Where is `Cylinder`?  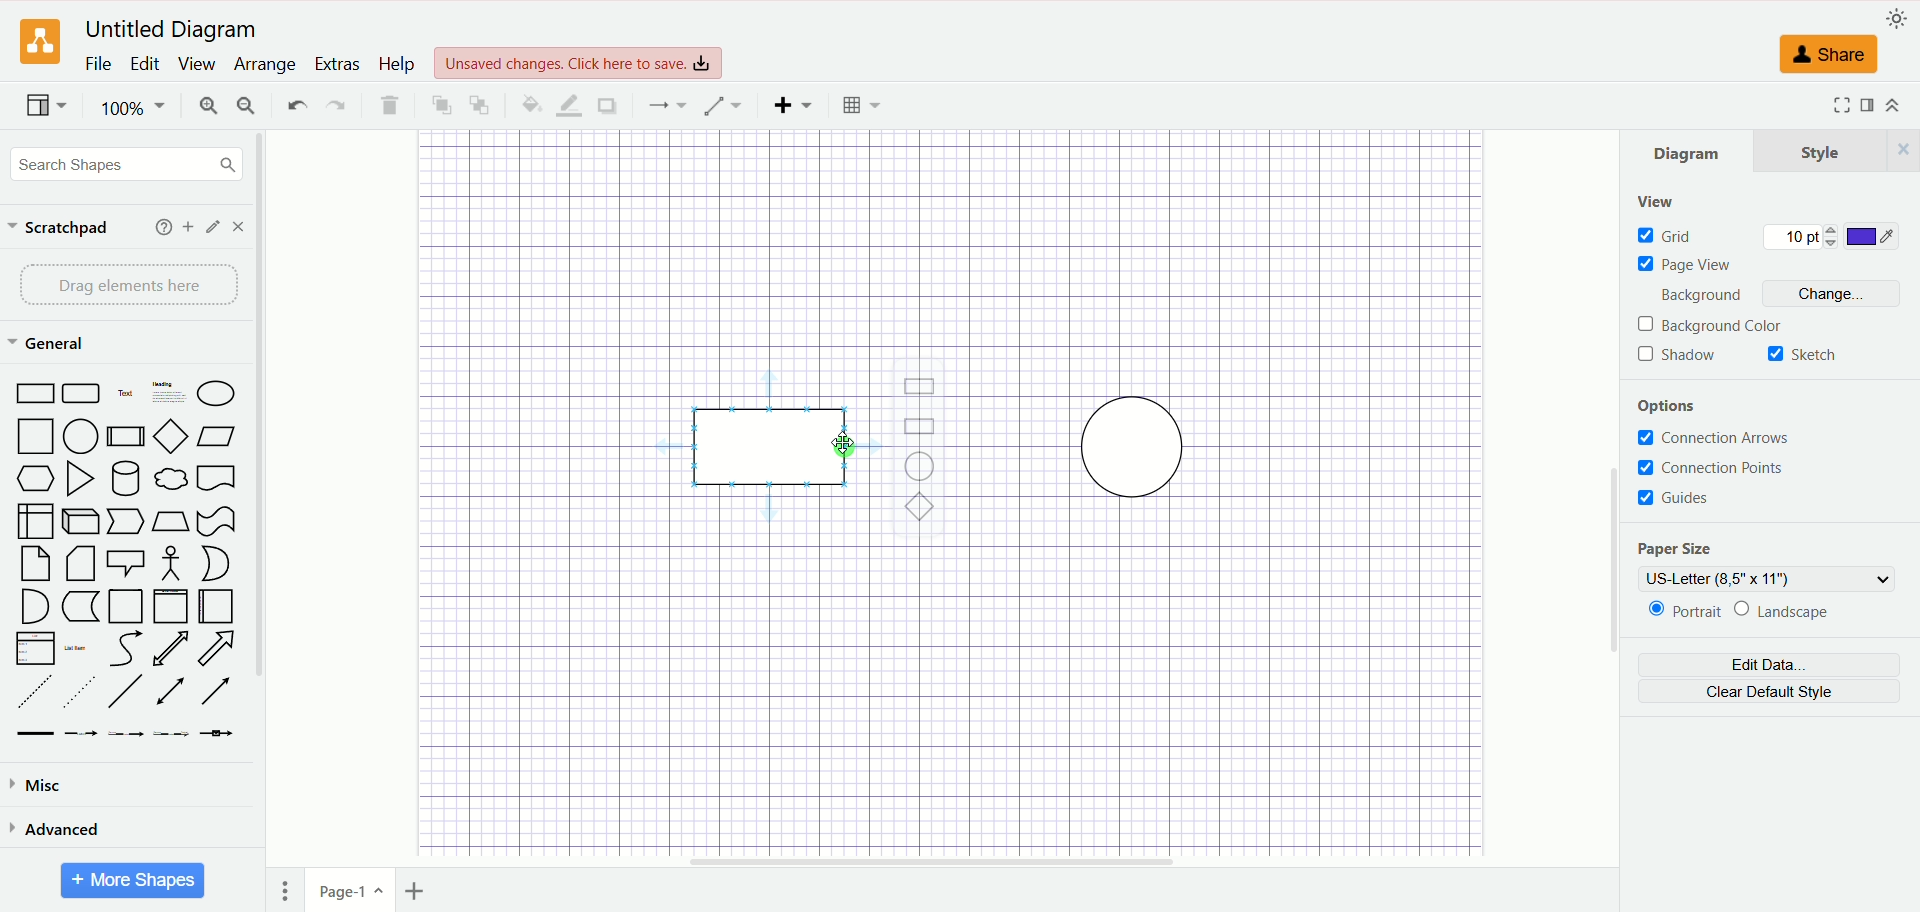 Cylinder is located at coordinates (127, 479).